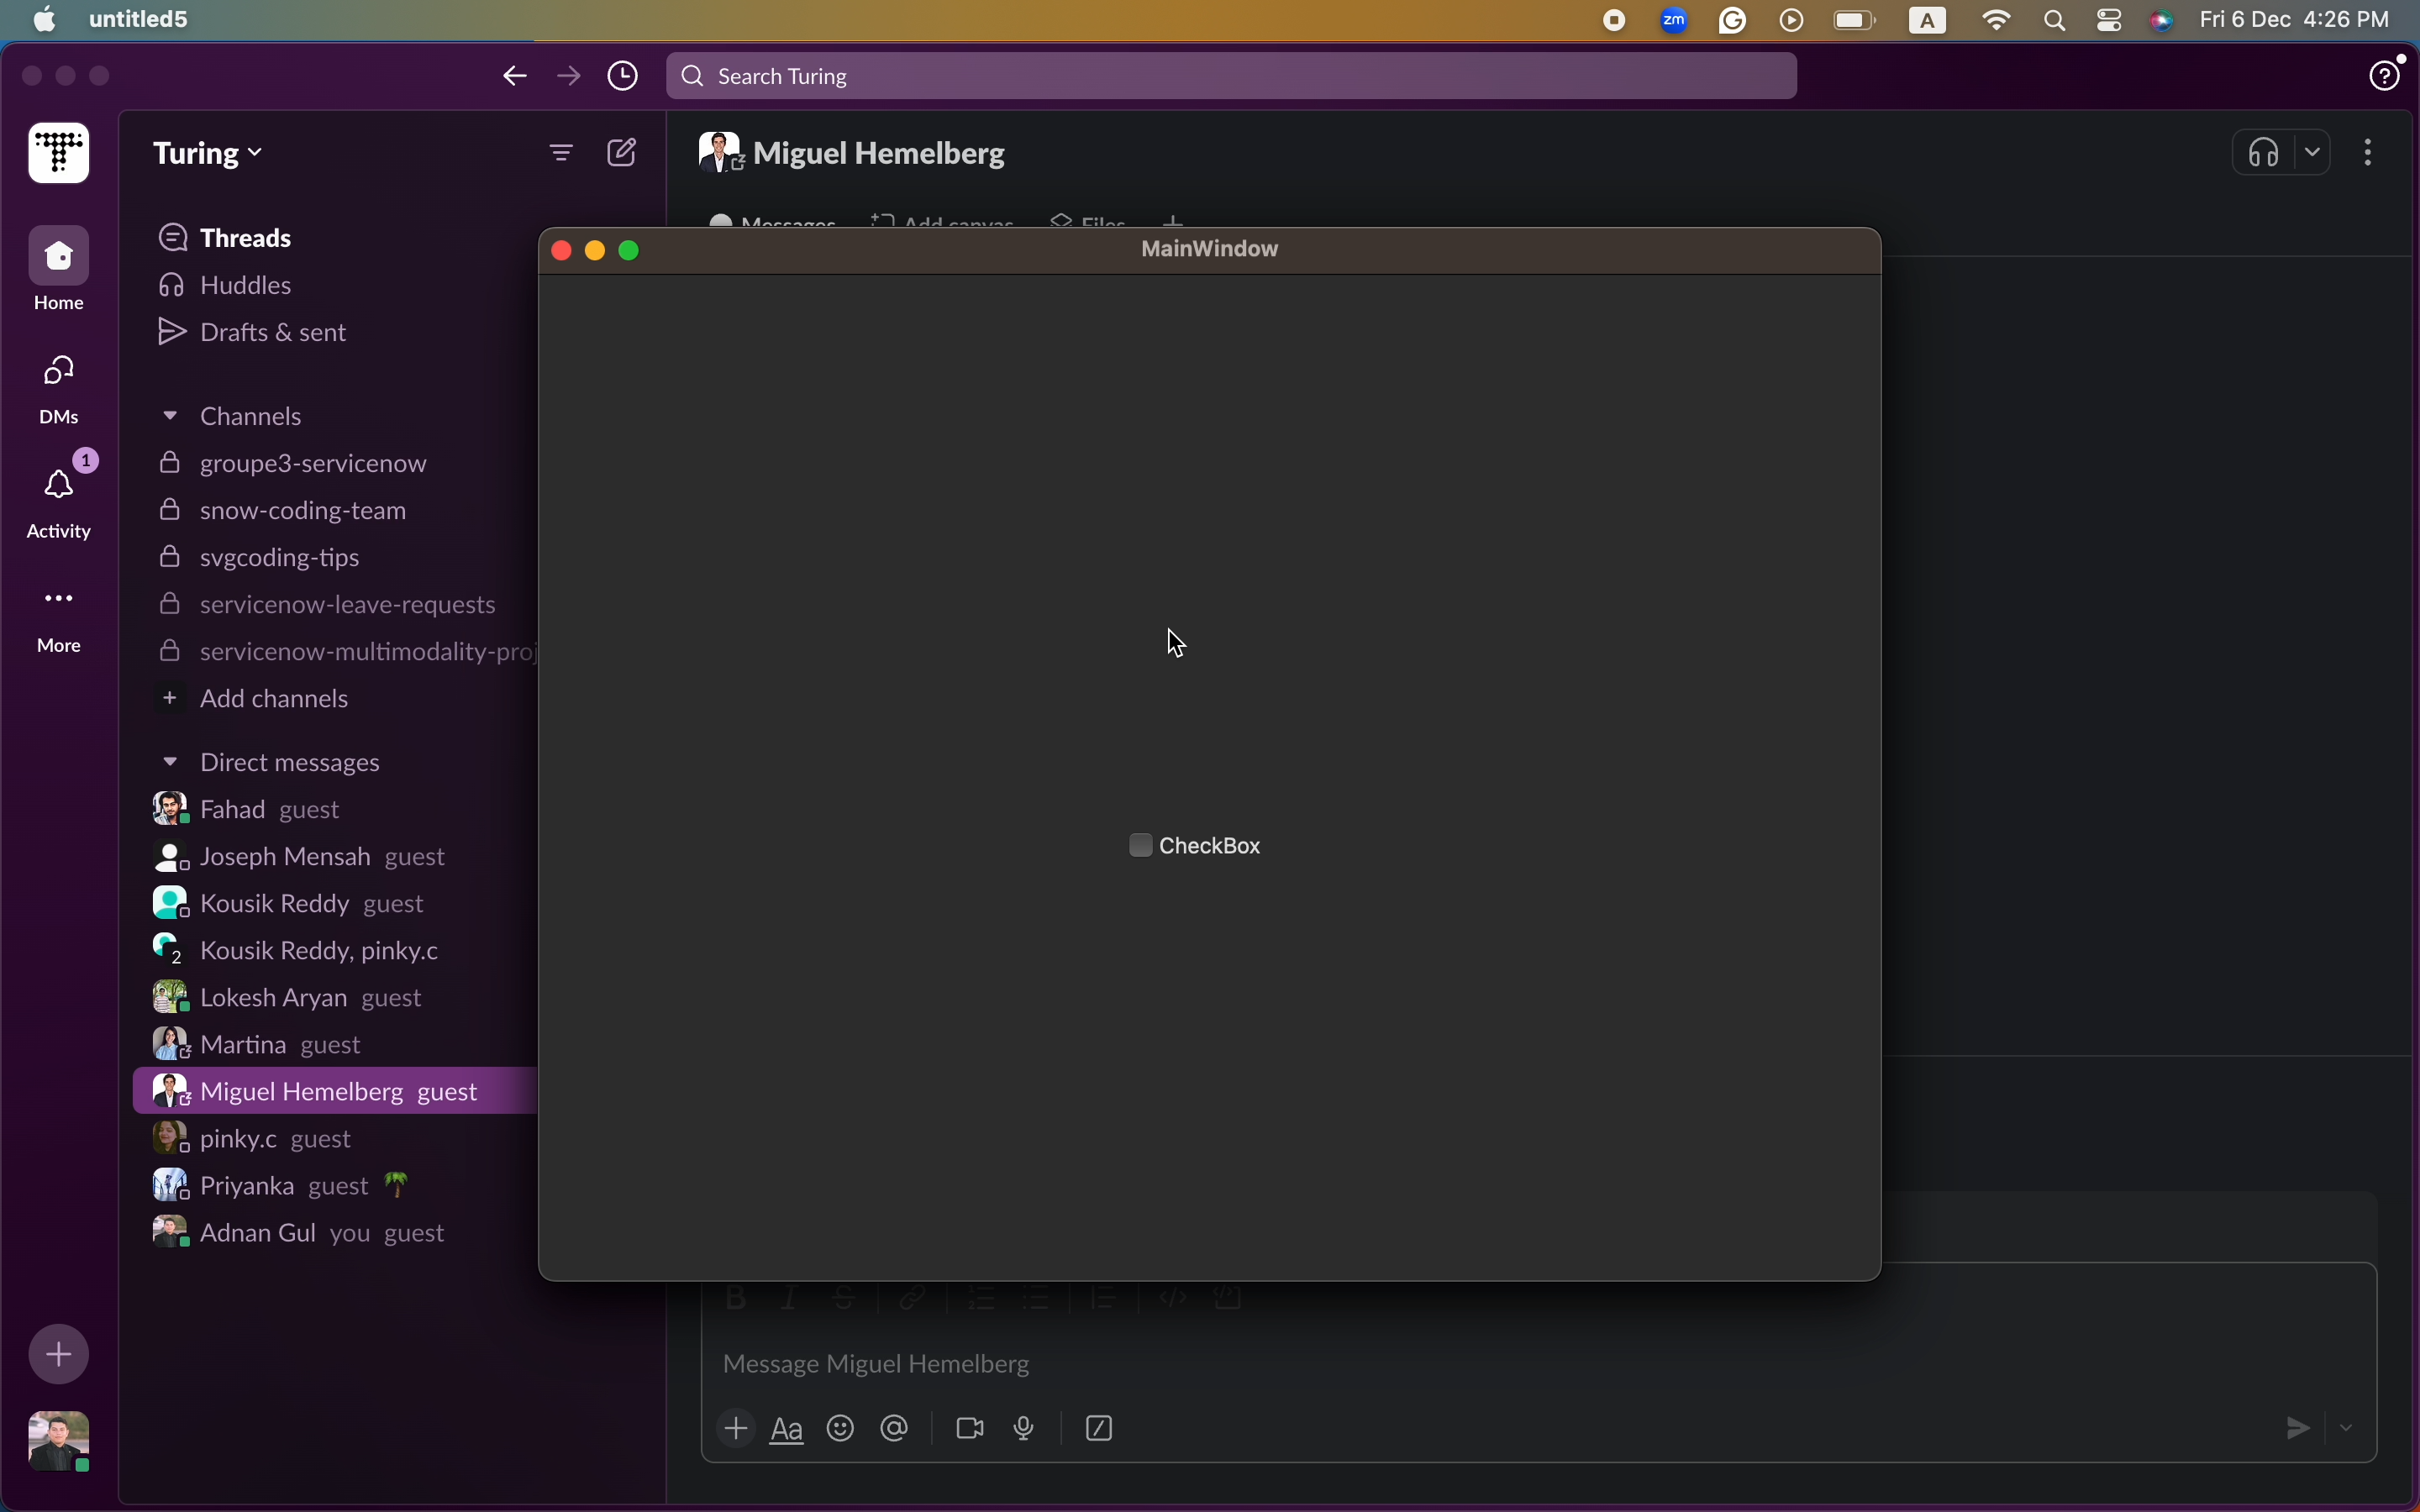  I want to click on turing logo, so click(58, 156).